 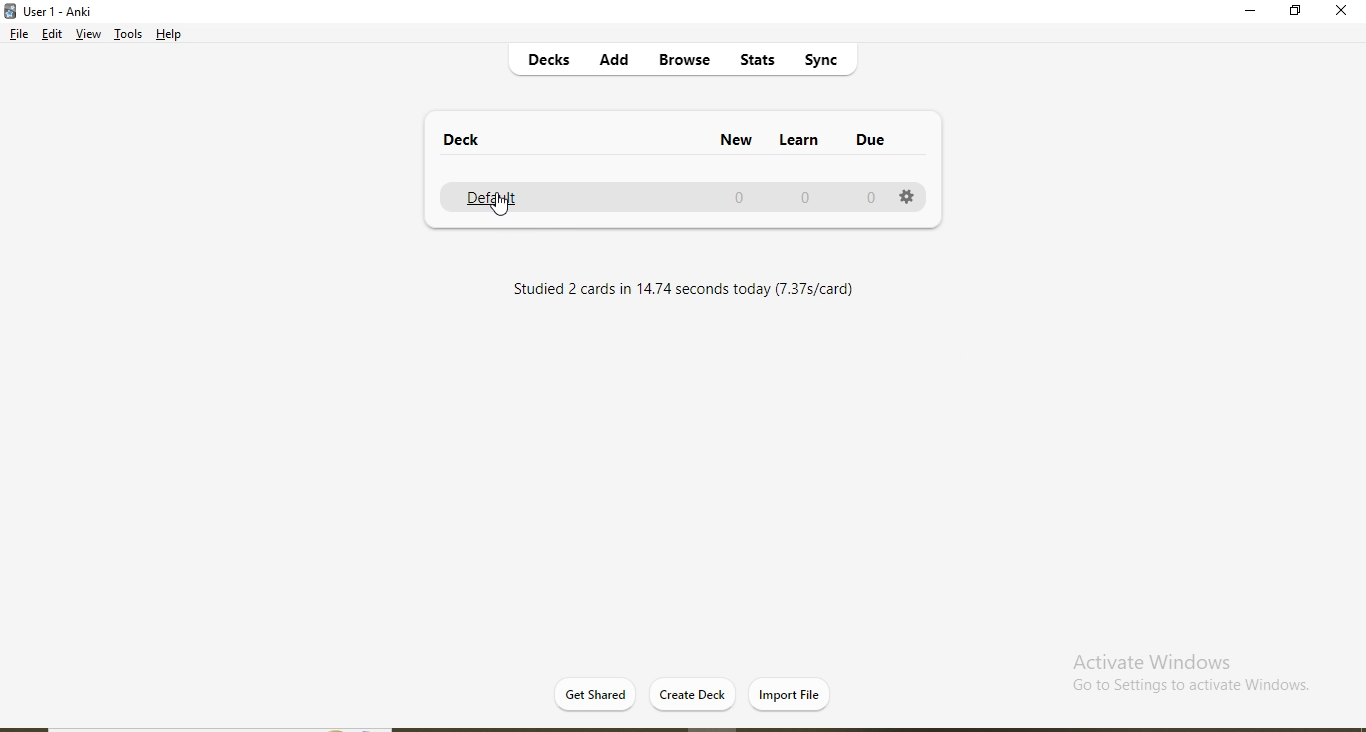 I want to click on decks, so click(x=552, y=63).